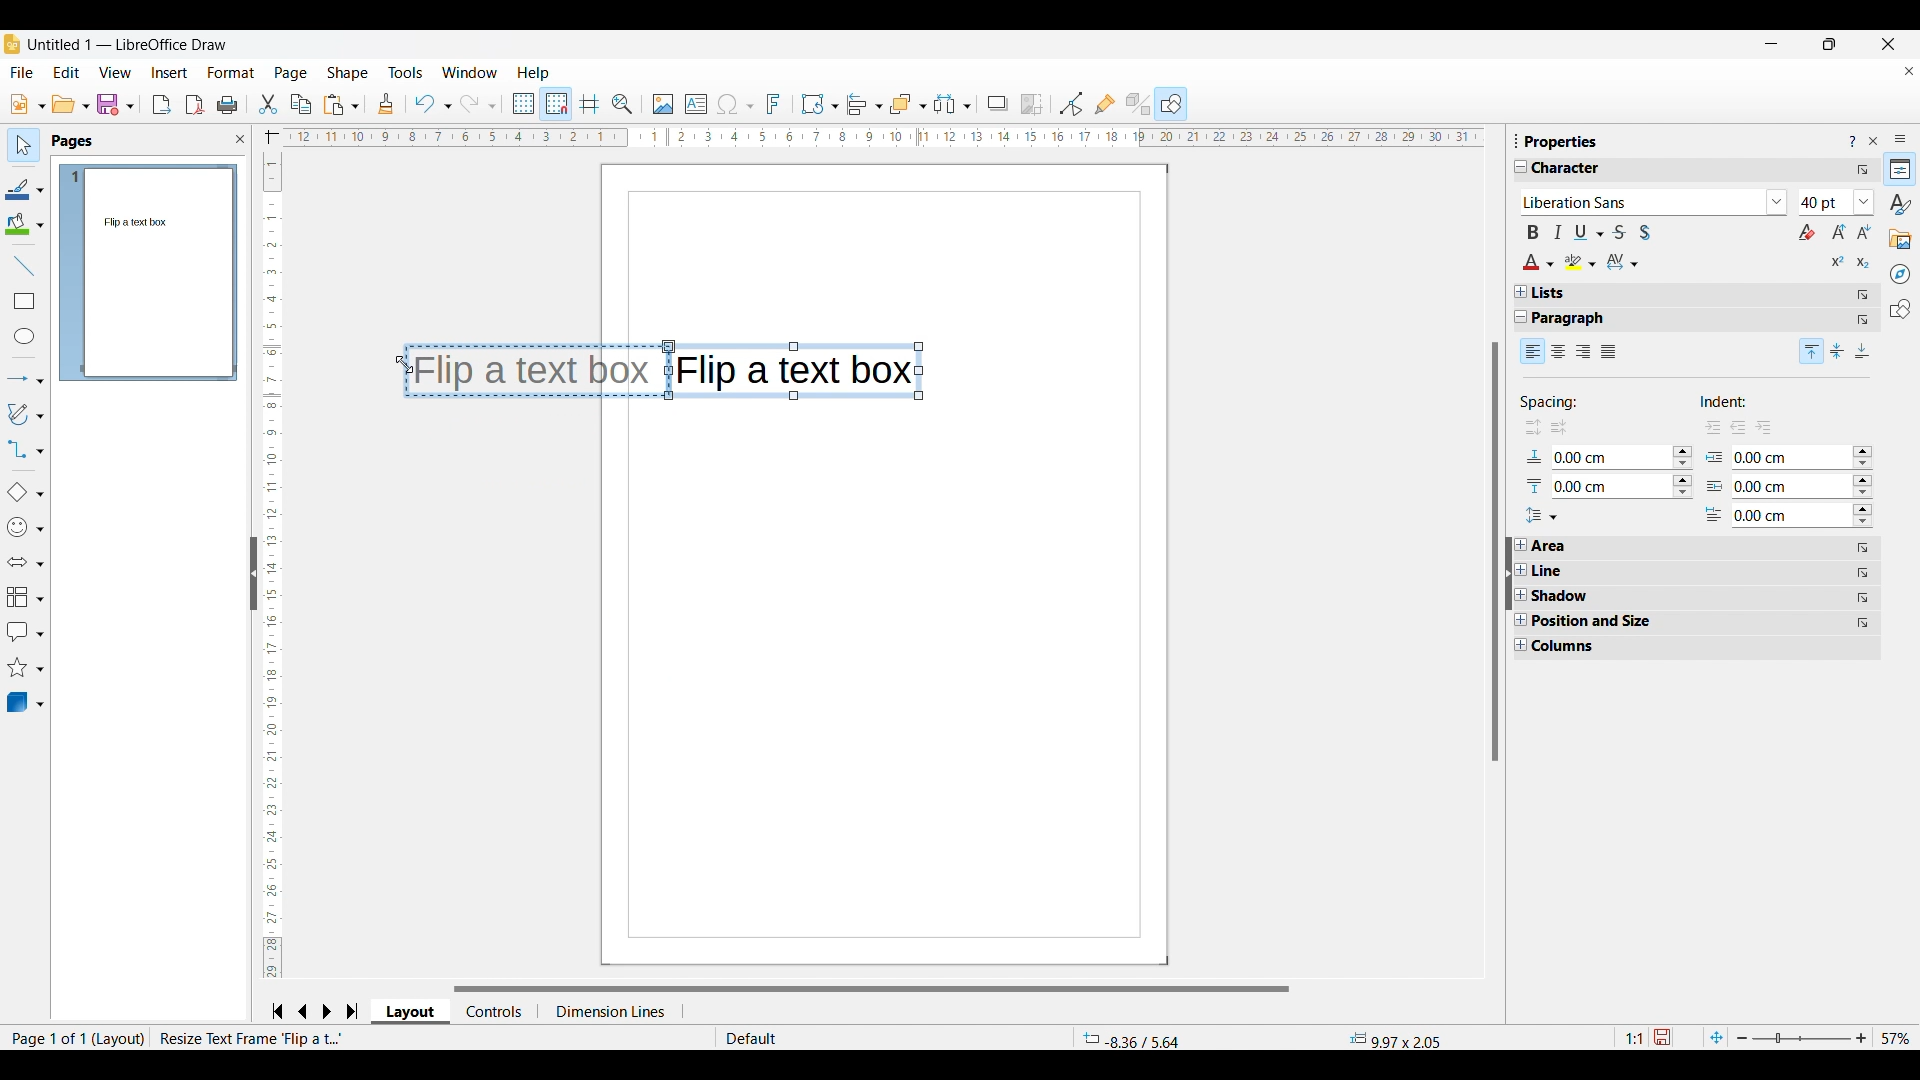 Image resolution: width=1920 pixels, height=1080 pixels. What do you see at coordinates (1522, 317) in the screenshot?
I see `Collapse` at bounding box center [1522, 317].